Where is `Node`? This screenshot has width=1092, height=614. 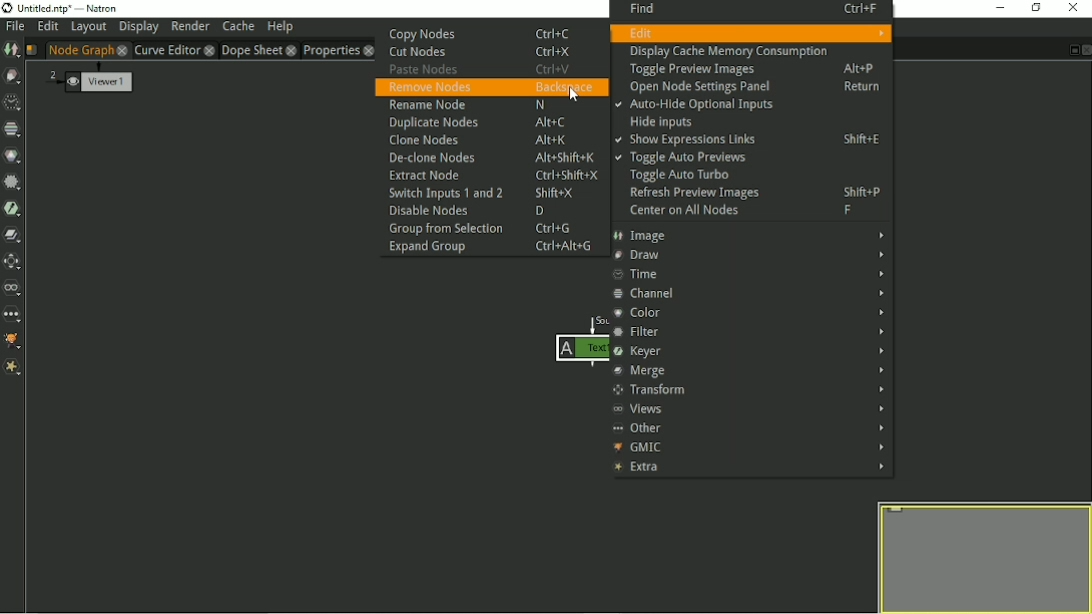 Node is located at coordinates (575, 343).